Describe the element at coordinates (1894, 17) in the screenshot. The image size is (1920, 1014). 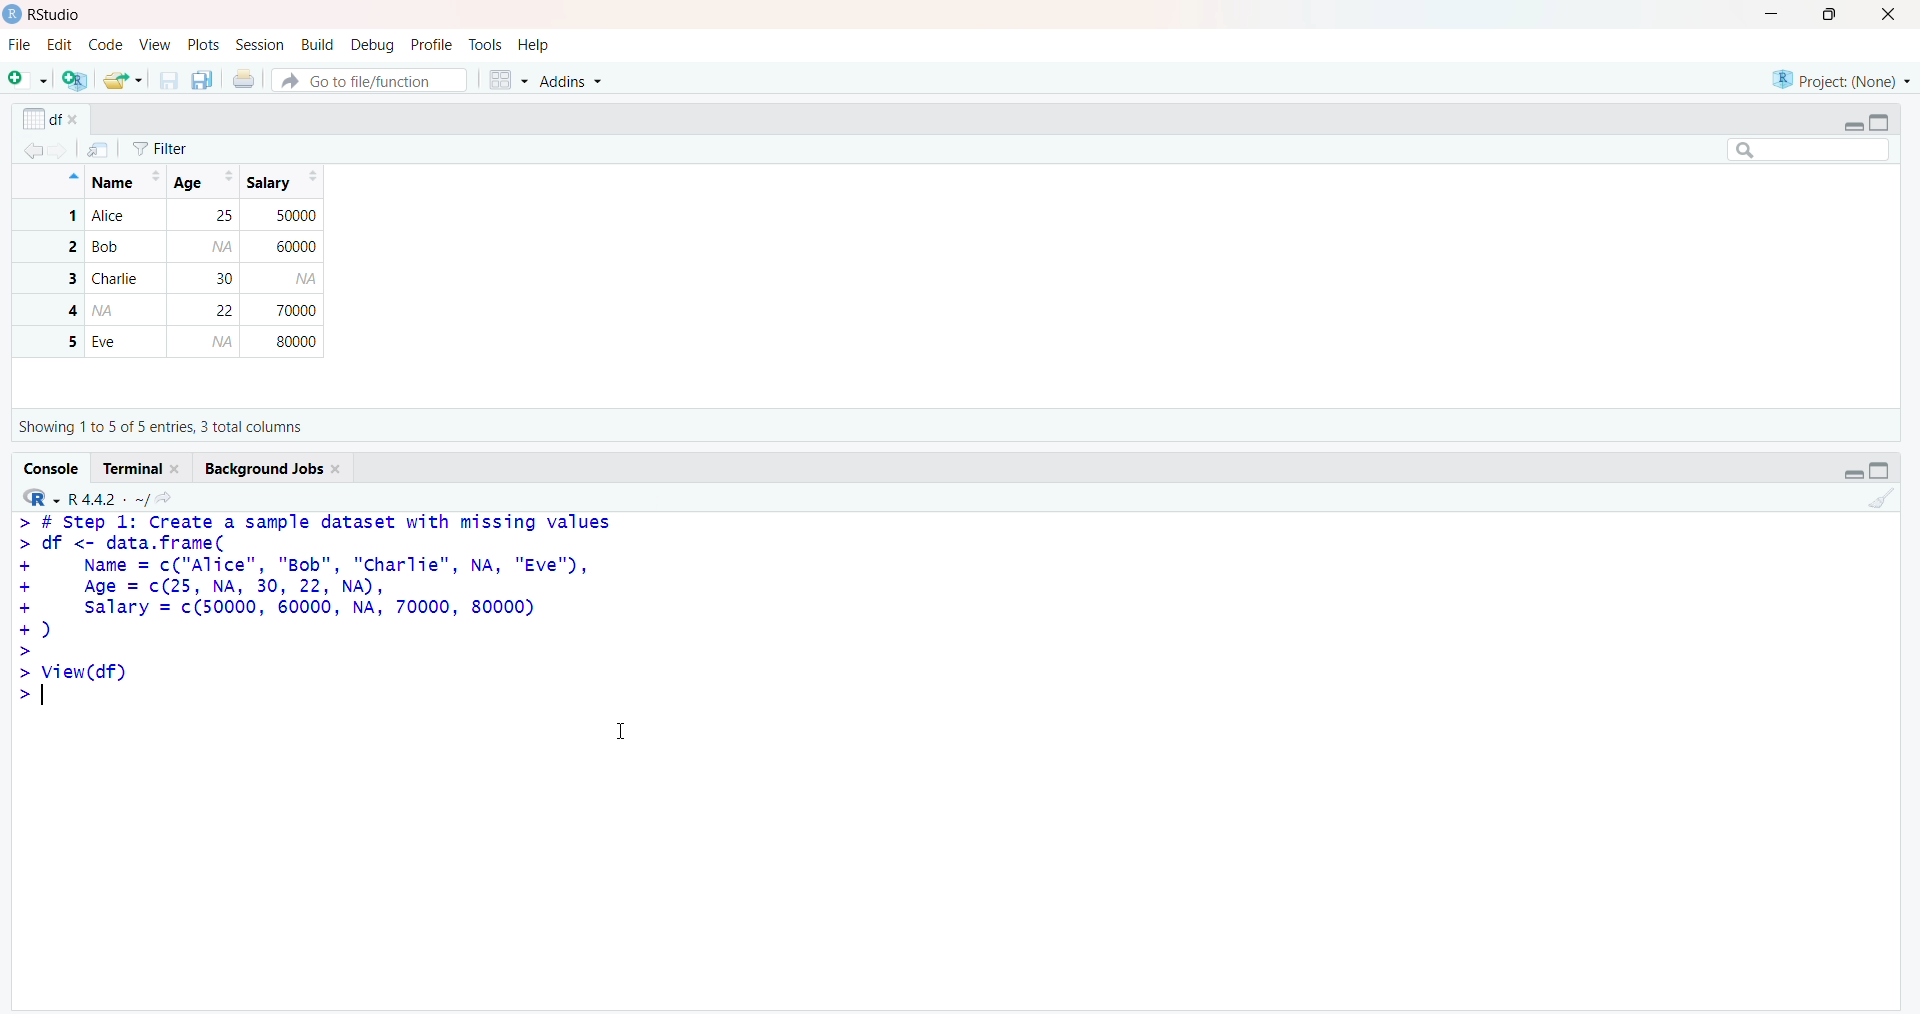
I see `Close` at that location.